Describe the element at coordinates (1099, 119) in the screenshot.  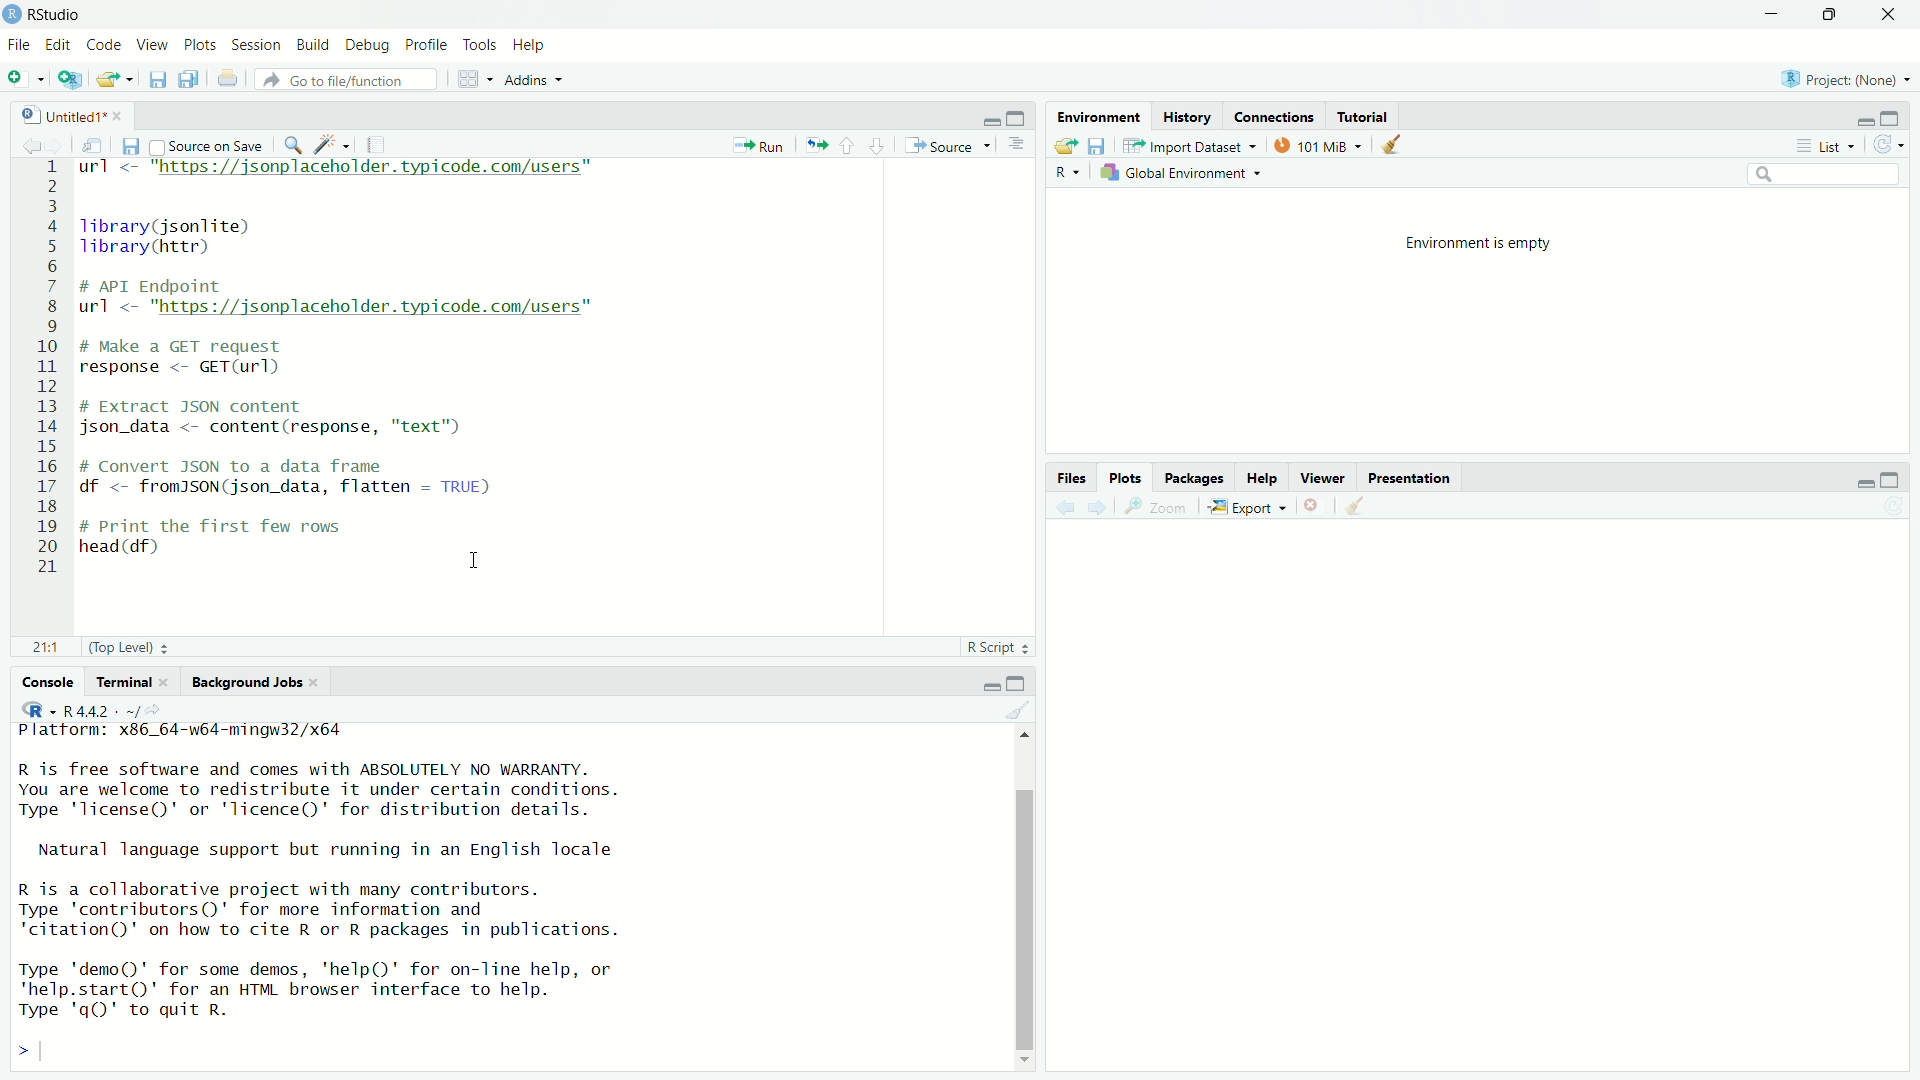
I see `Environment` at that location.